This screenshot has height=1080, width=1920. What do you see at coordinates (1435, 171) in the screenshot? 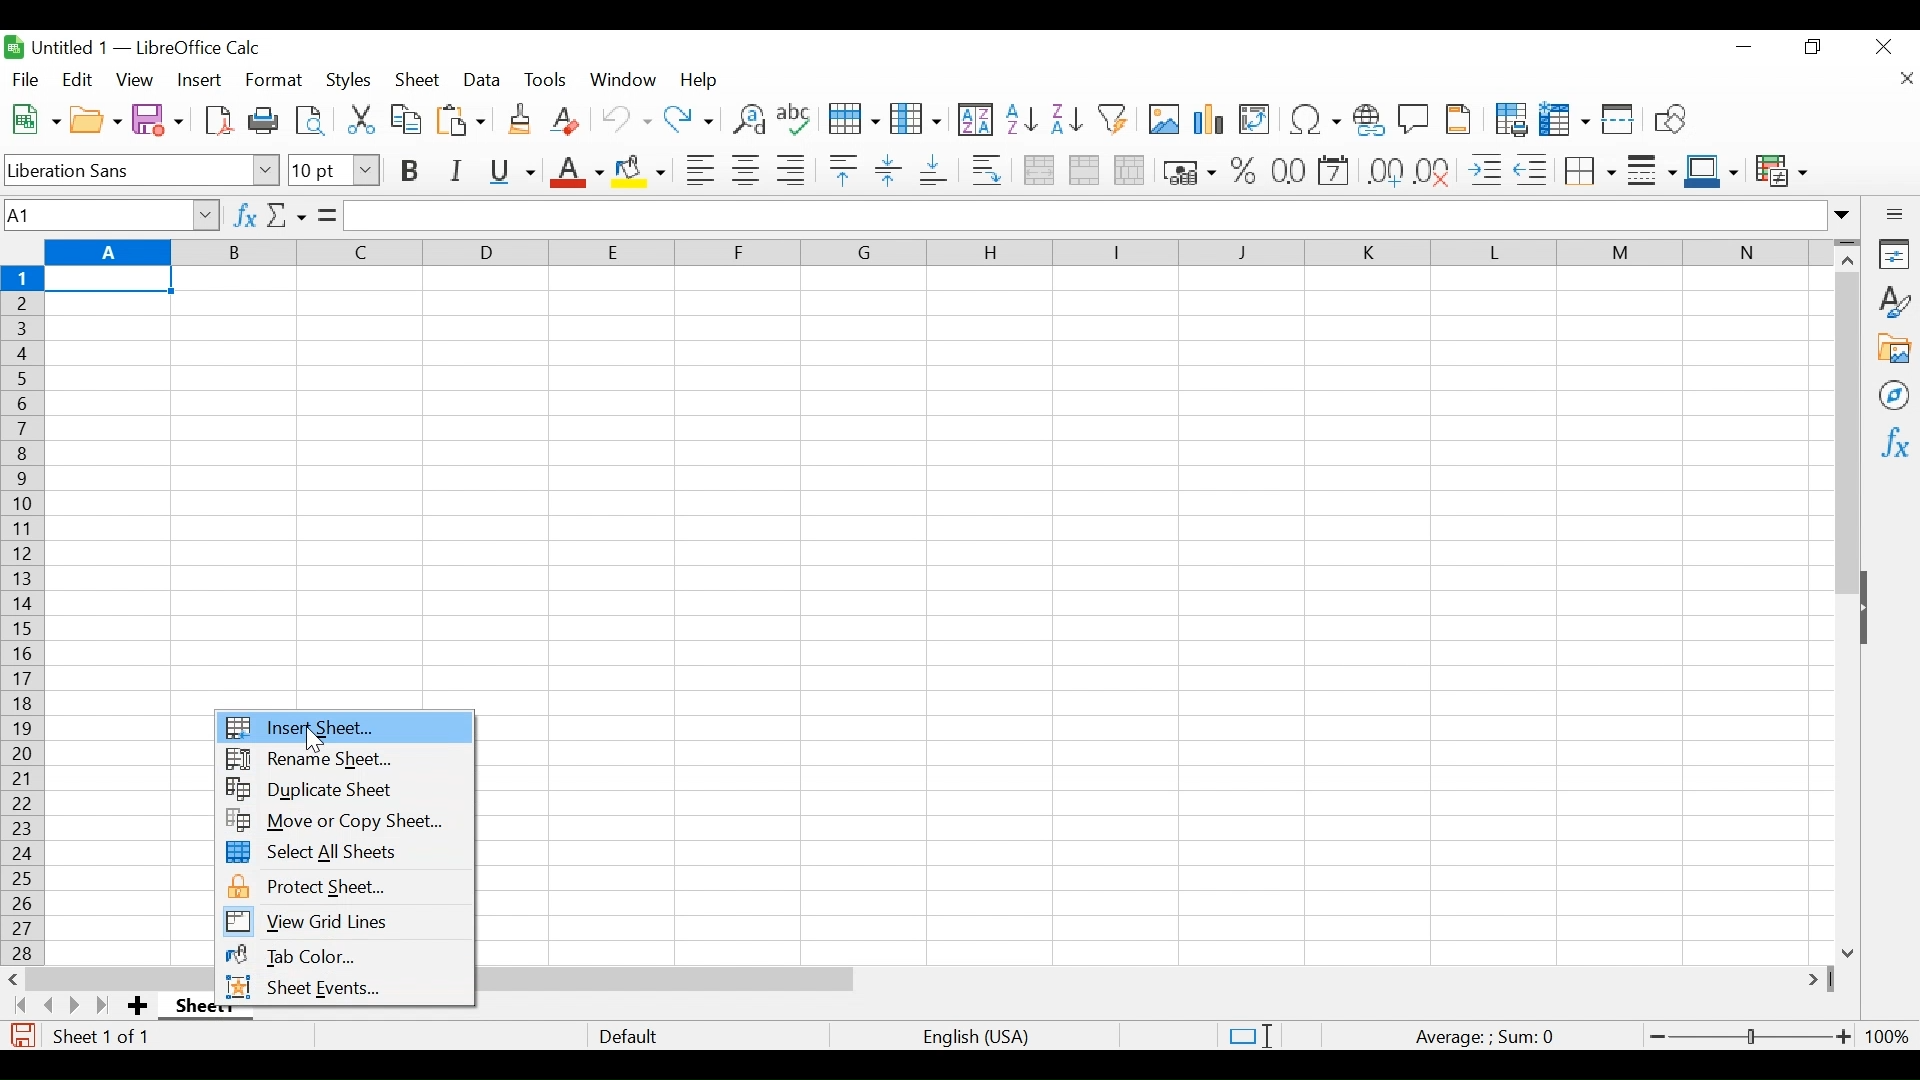
I see `Delete Decimal` at bounding box center [1435, 171].